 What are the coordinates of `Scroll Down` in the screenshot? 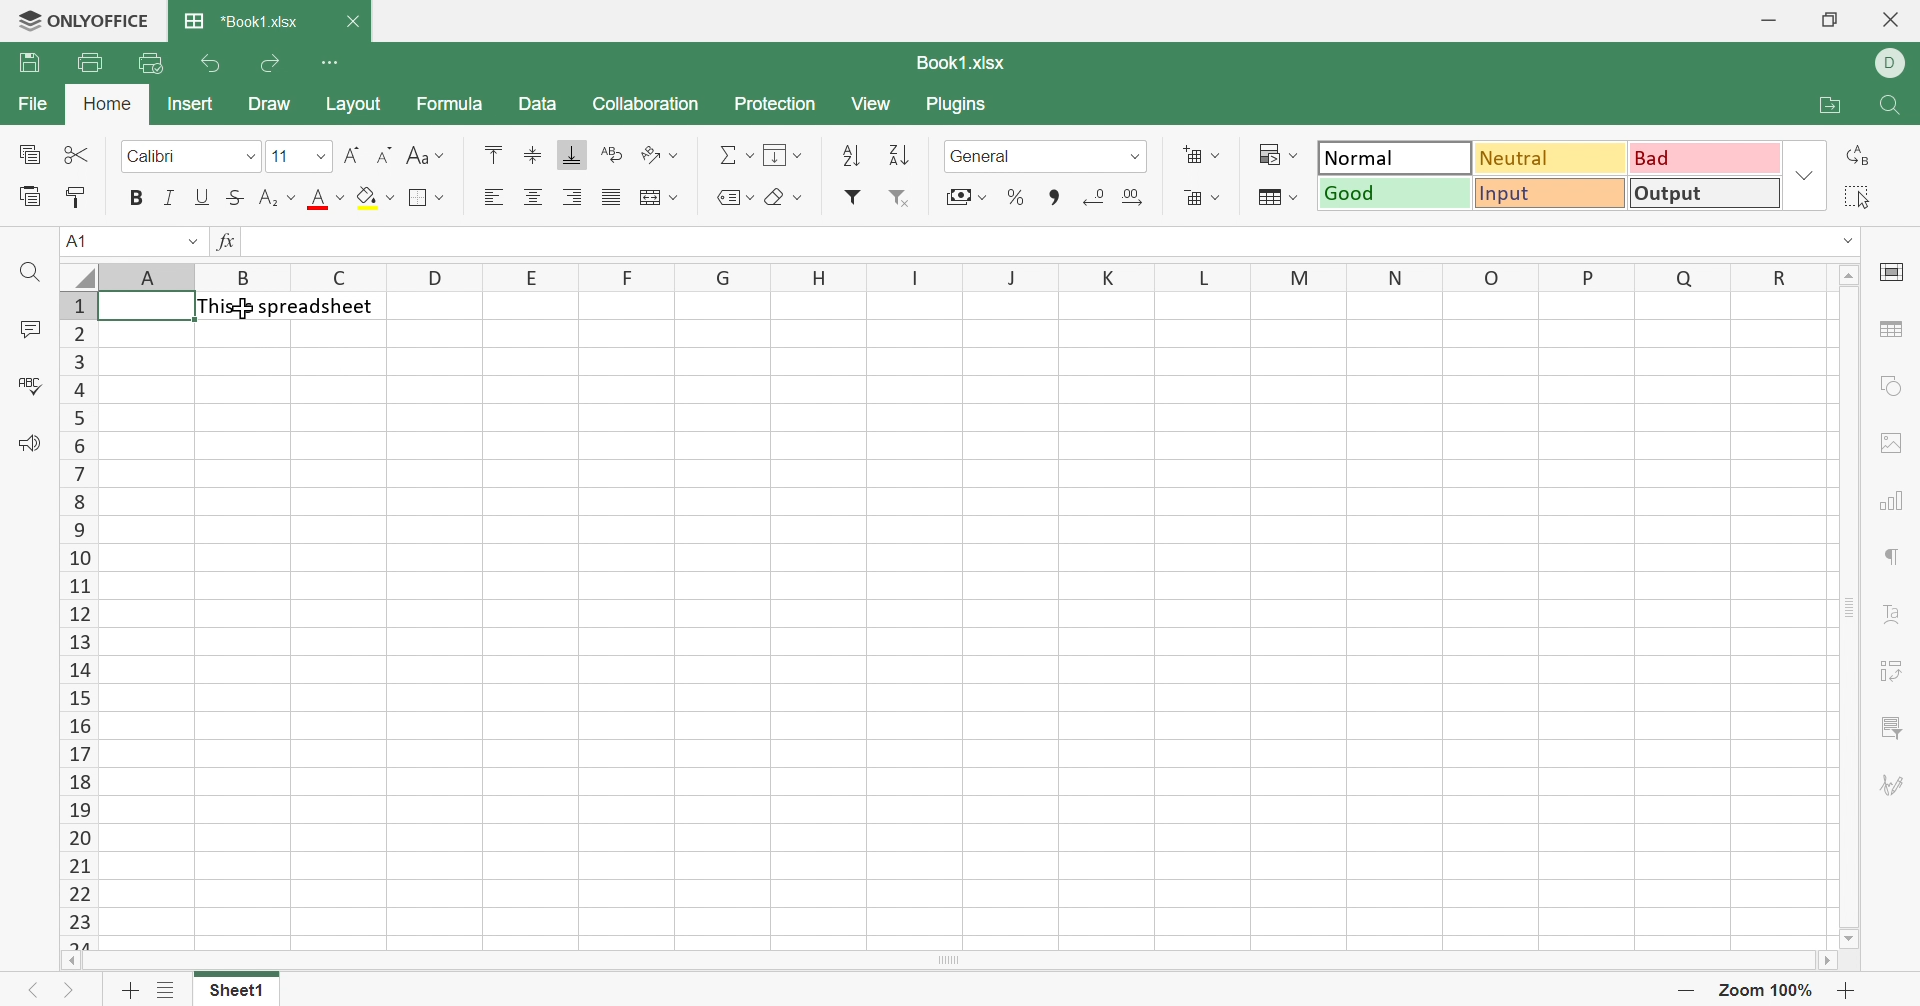 It's located at (1845, 938).